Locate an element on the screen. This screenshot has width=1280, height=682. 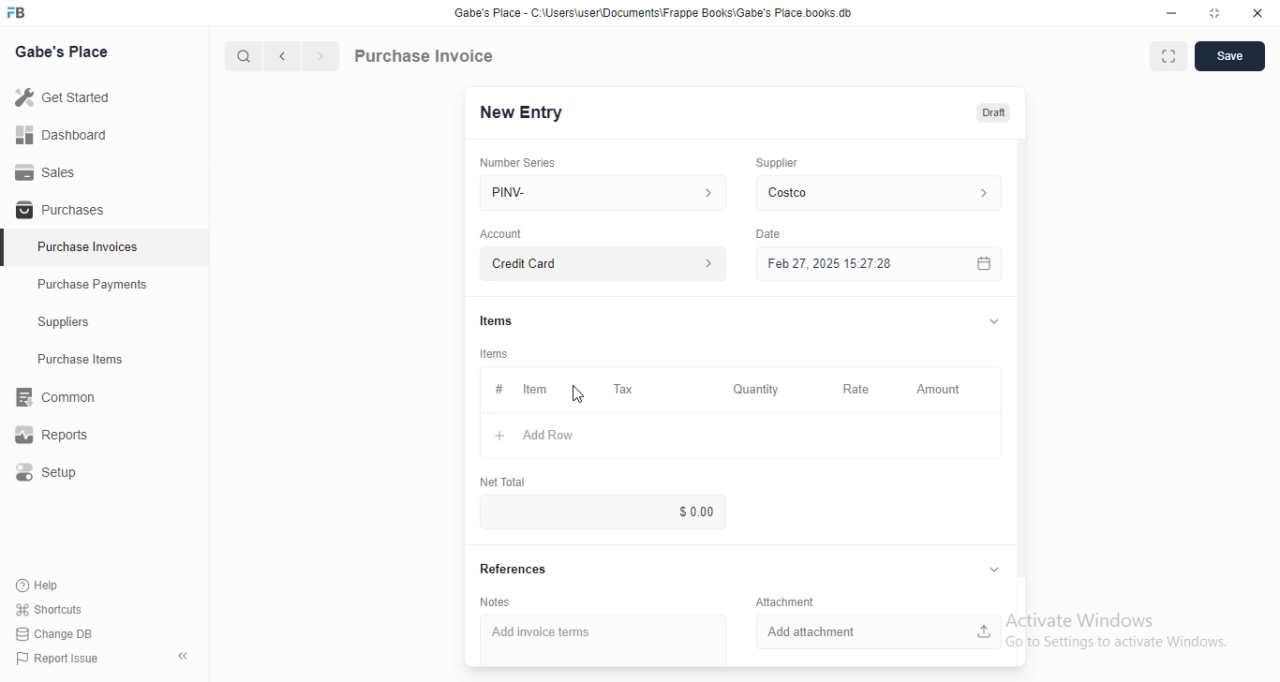
‘Gabe's Place - C\Users\useriDocuments\Frappe Books\Gabe's Place books db. is located at coordinates (653, 12).